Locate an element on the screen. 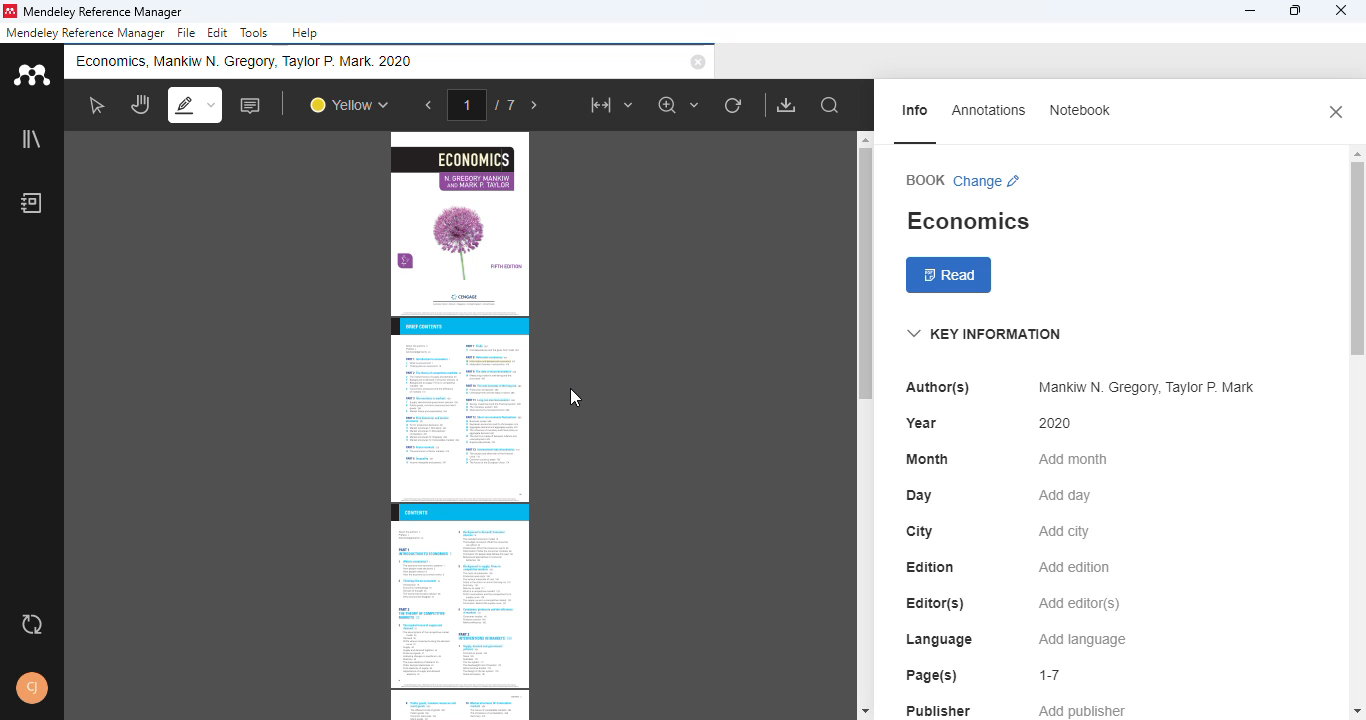 The height and width of the screenshot is (720, 1366). tools is located at coordinates (253, 32).